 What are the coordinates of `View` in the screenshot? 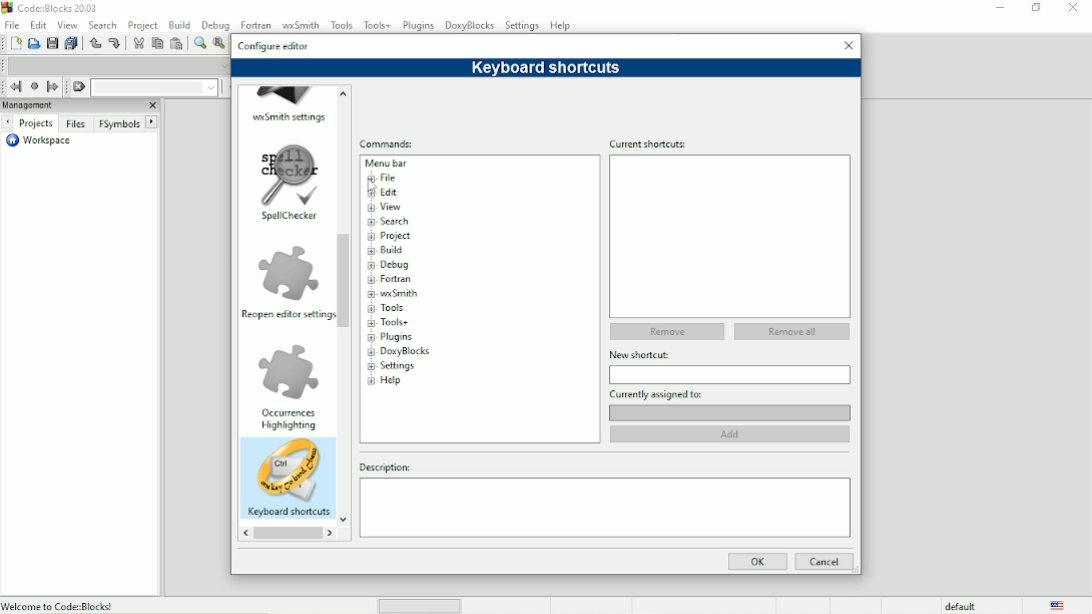 It's located at (69, 24).